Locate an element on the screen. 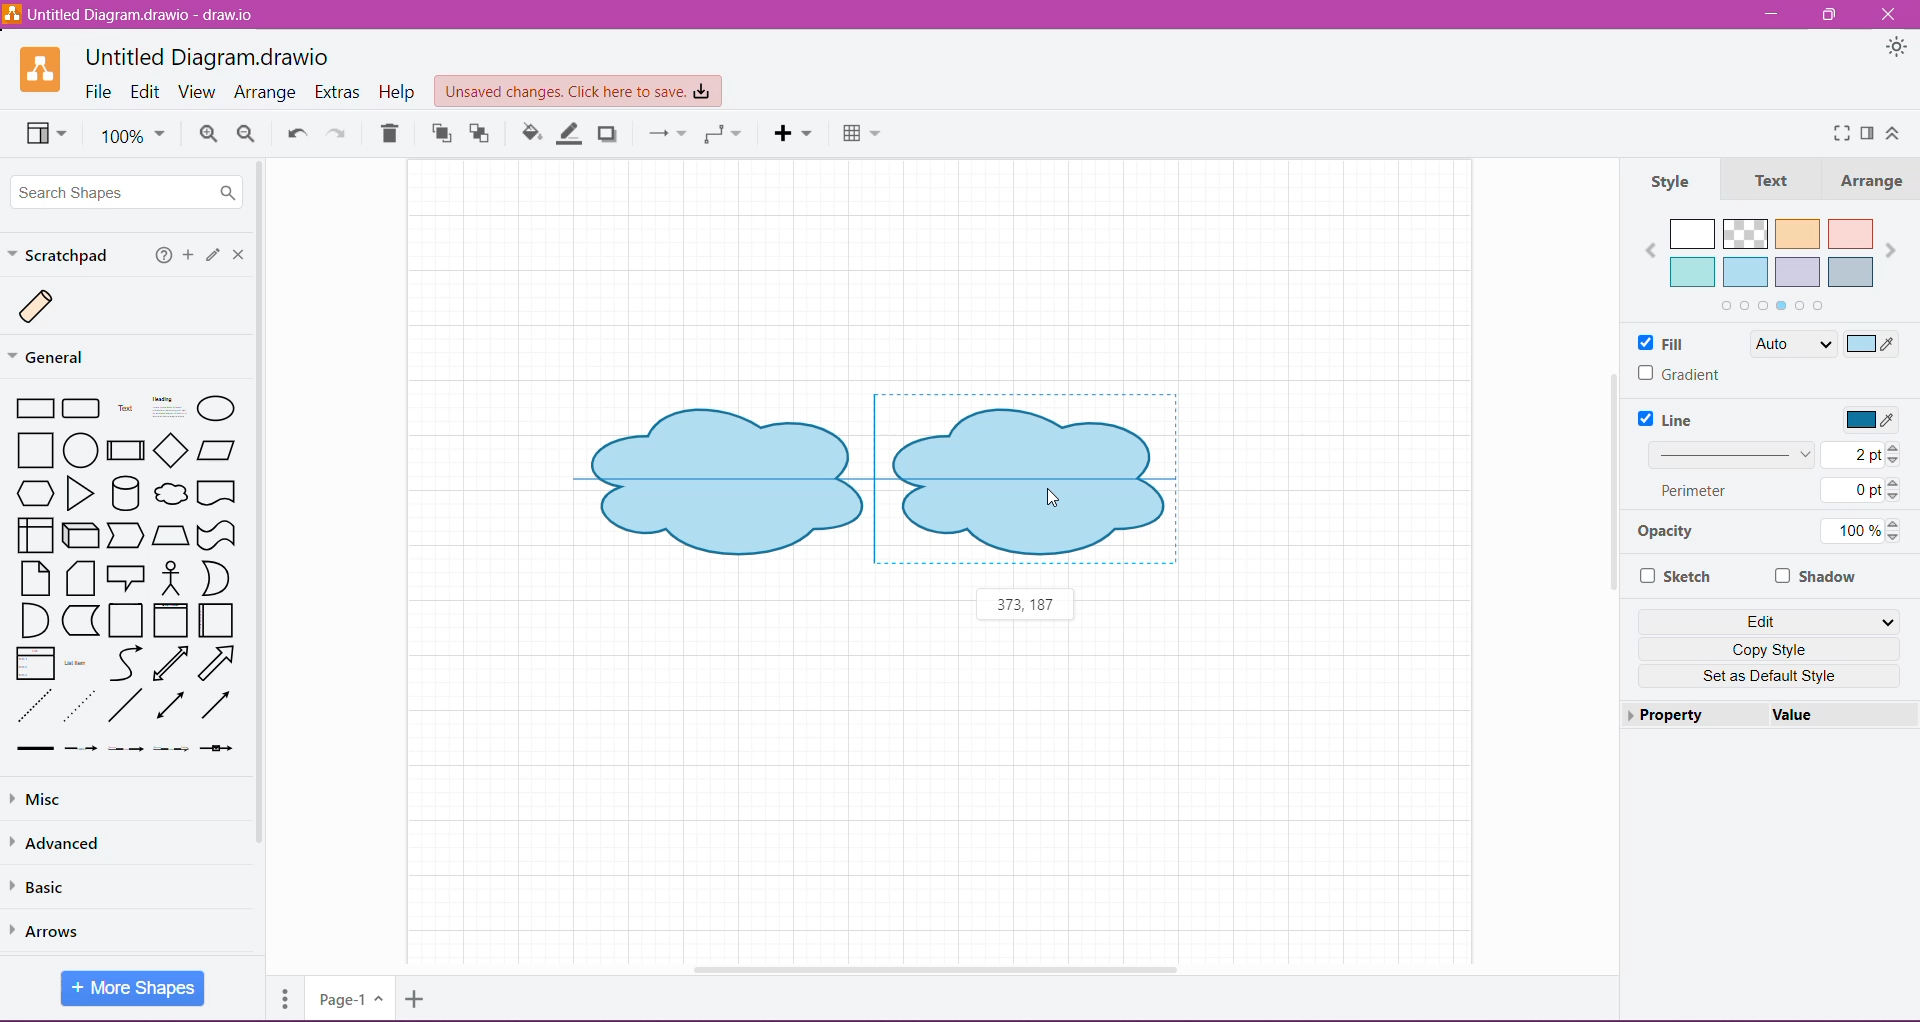 This screenshot has width=1920, height=1022. General is located at coordinates (58, 356).